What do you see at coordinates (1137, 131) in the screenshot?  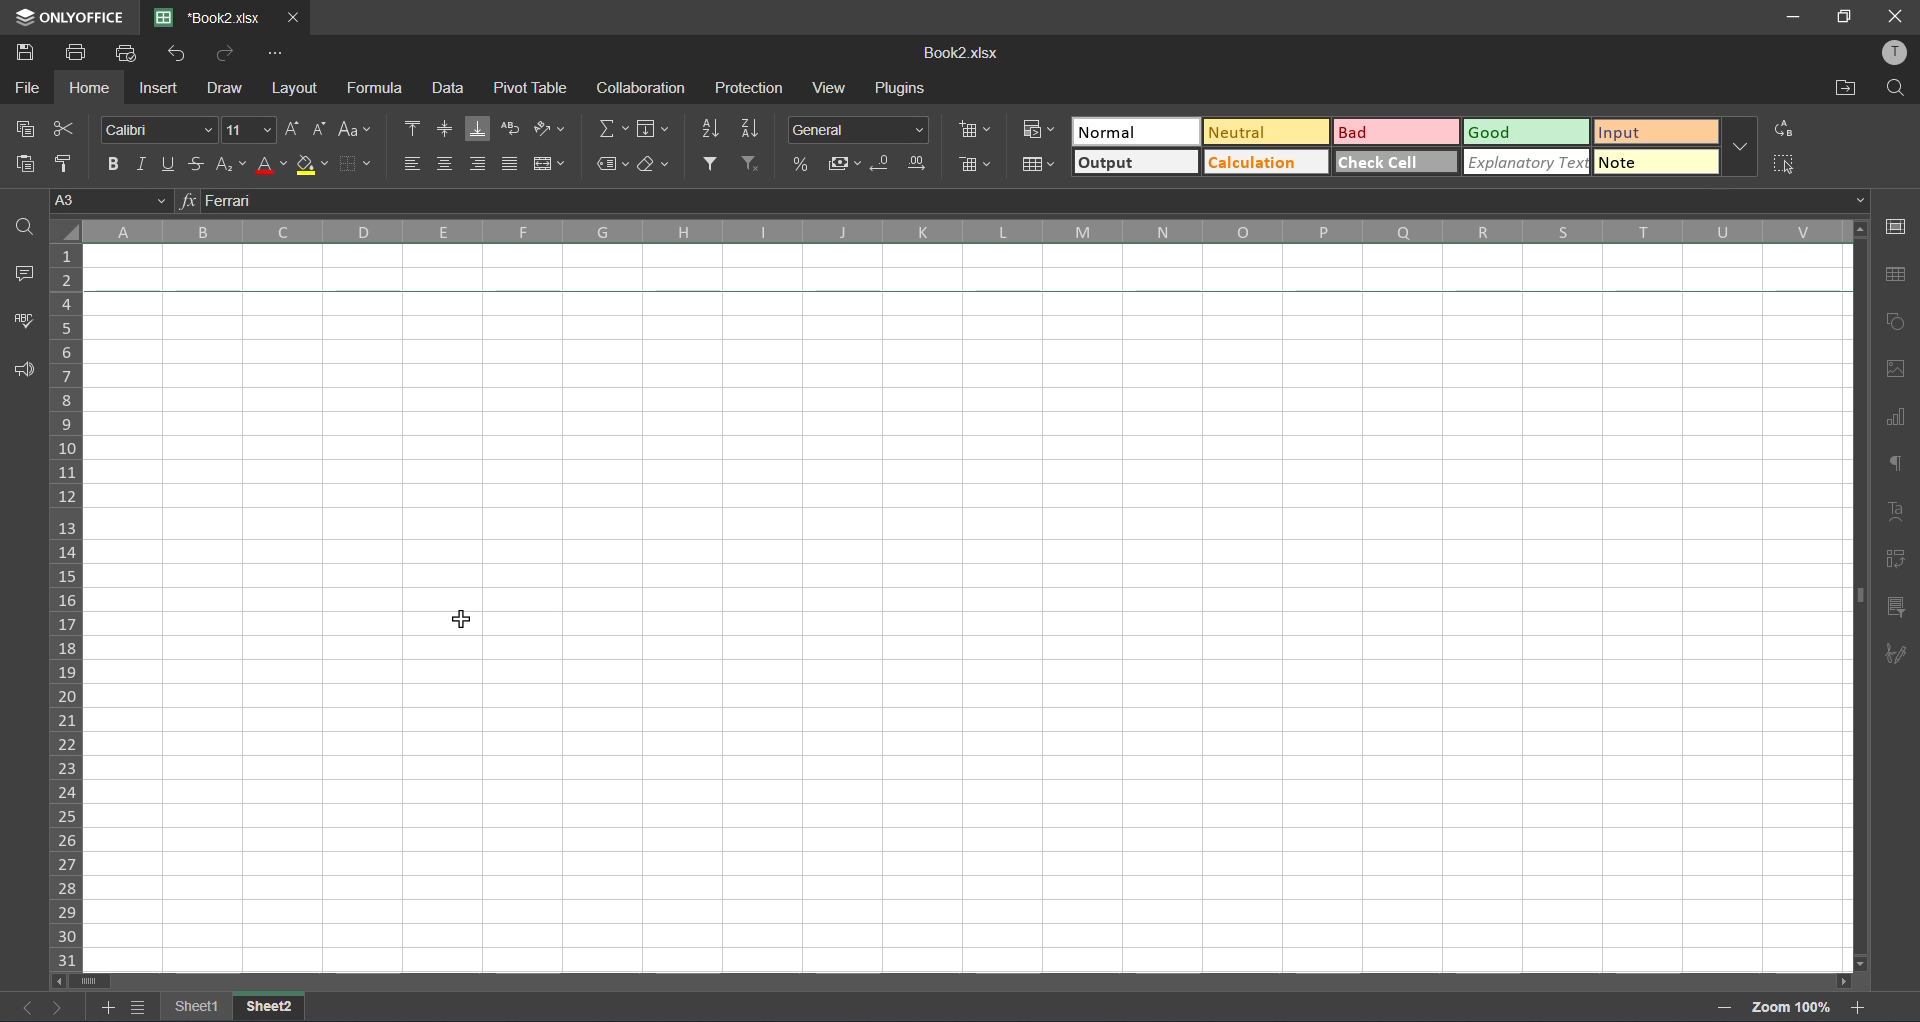 I see `normal` at bounding box center [1137, 131].